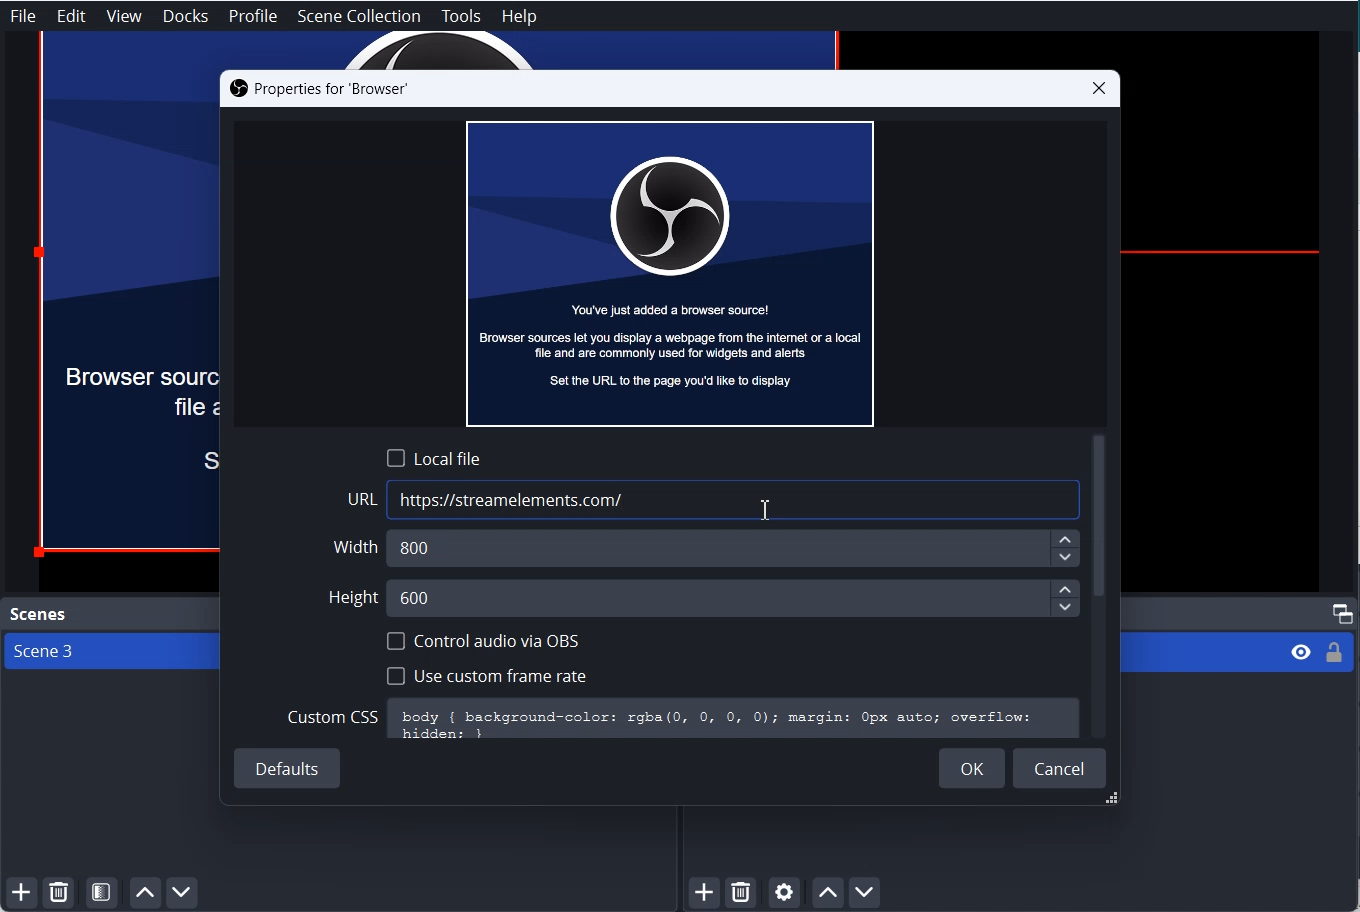  I want to click on Profile, so click(254, 17).